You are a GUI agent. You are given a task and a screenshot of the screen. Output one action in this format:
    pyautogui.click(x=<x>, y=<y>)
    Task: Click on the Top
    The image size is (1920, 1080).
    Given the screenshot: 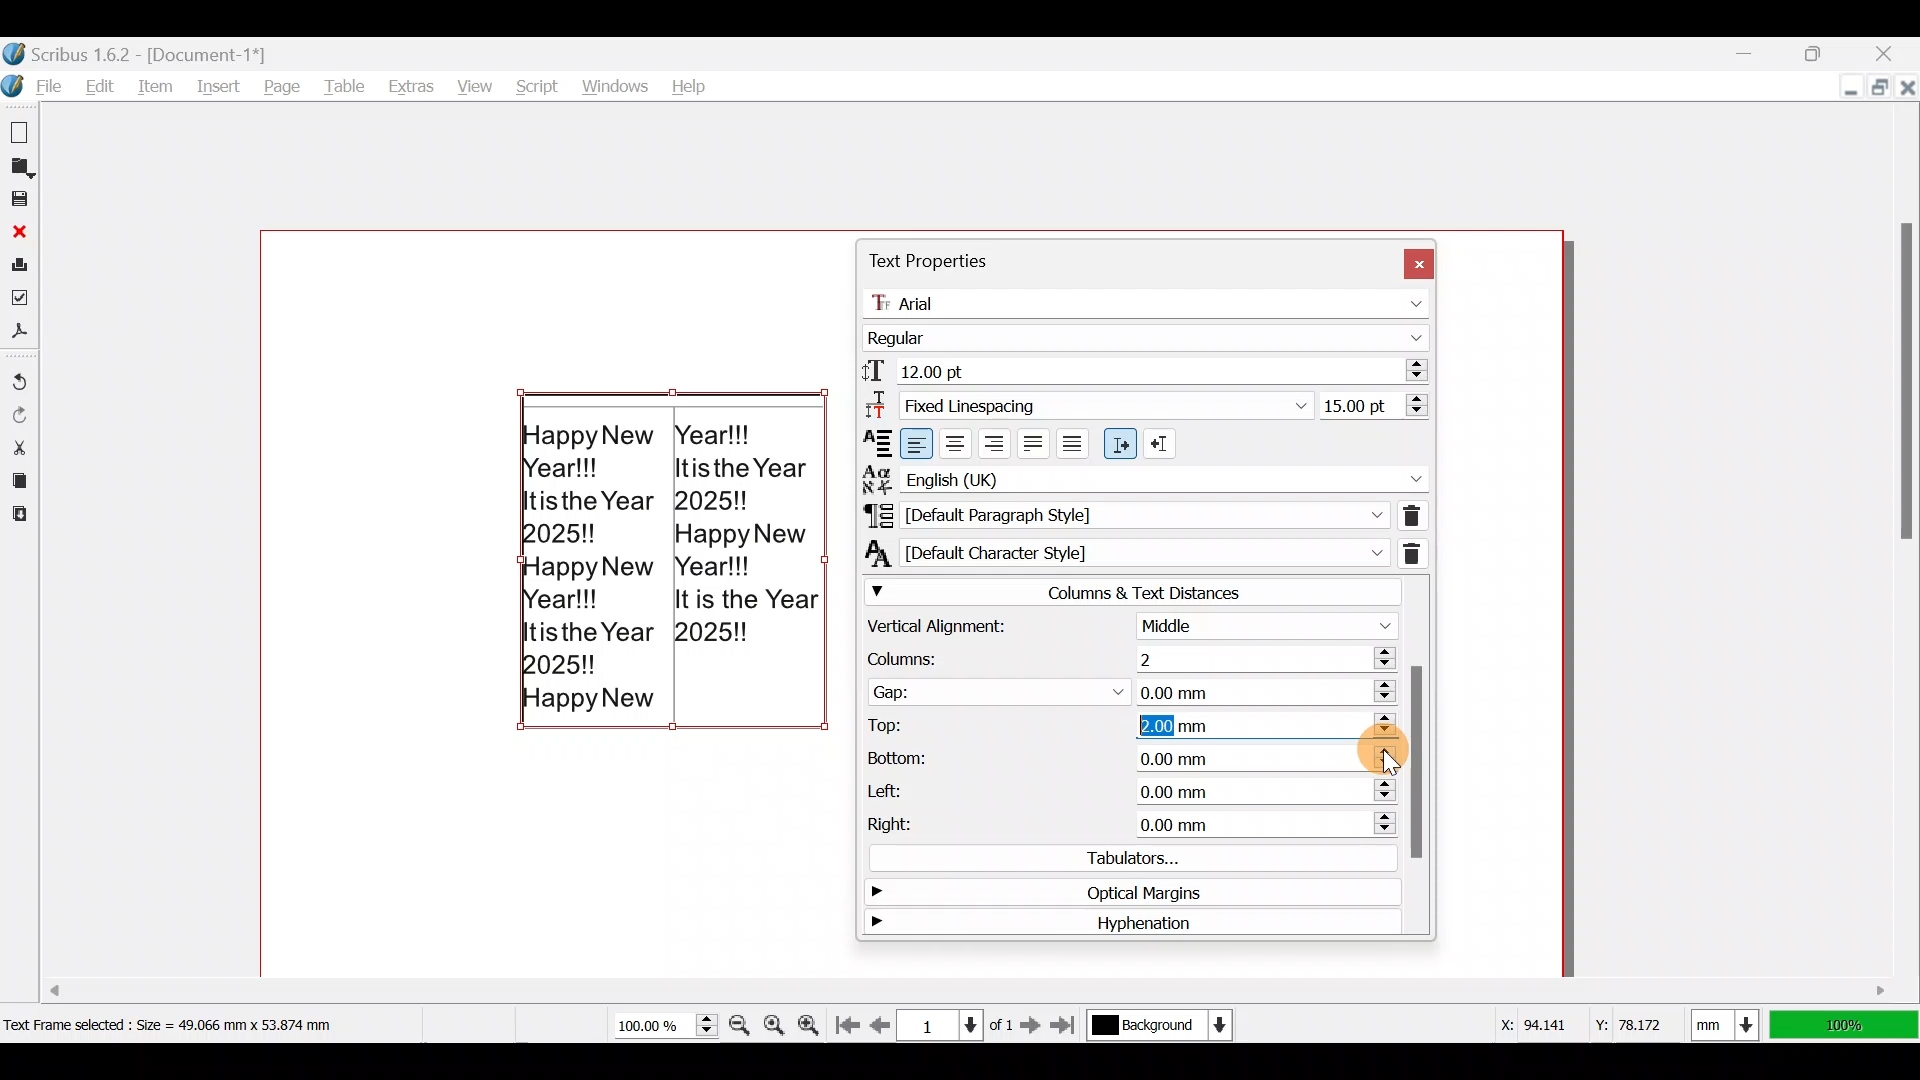 What is the action you would take?
    pyautogui.click(x=1124, y=723)
    